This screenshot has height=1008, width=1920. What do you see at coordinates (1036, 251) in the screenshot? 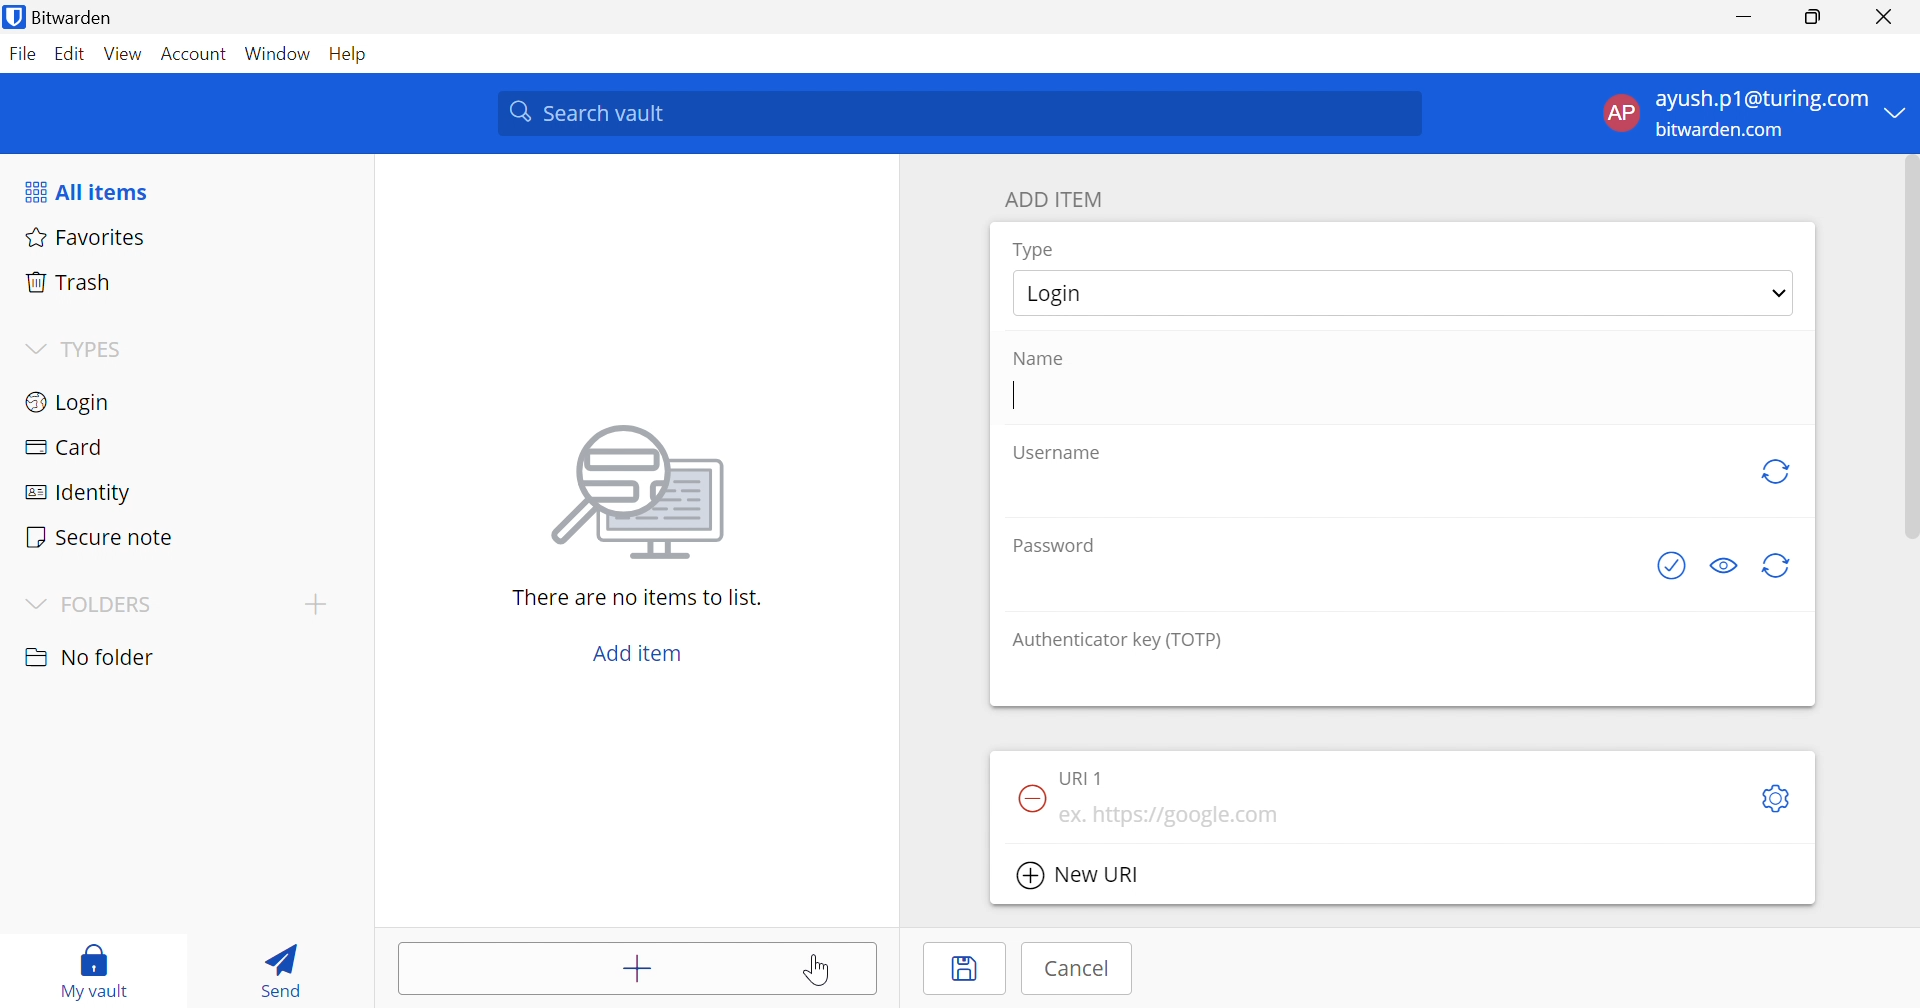
I see `Type` at bounding box center [1036, 251].